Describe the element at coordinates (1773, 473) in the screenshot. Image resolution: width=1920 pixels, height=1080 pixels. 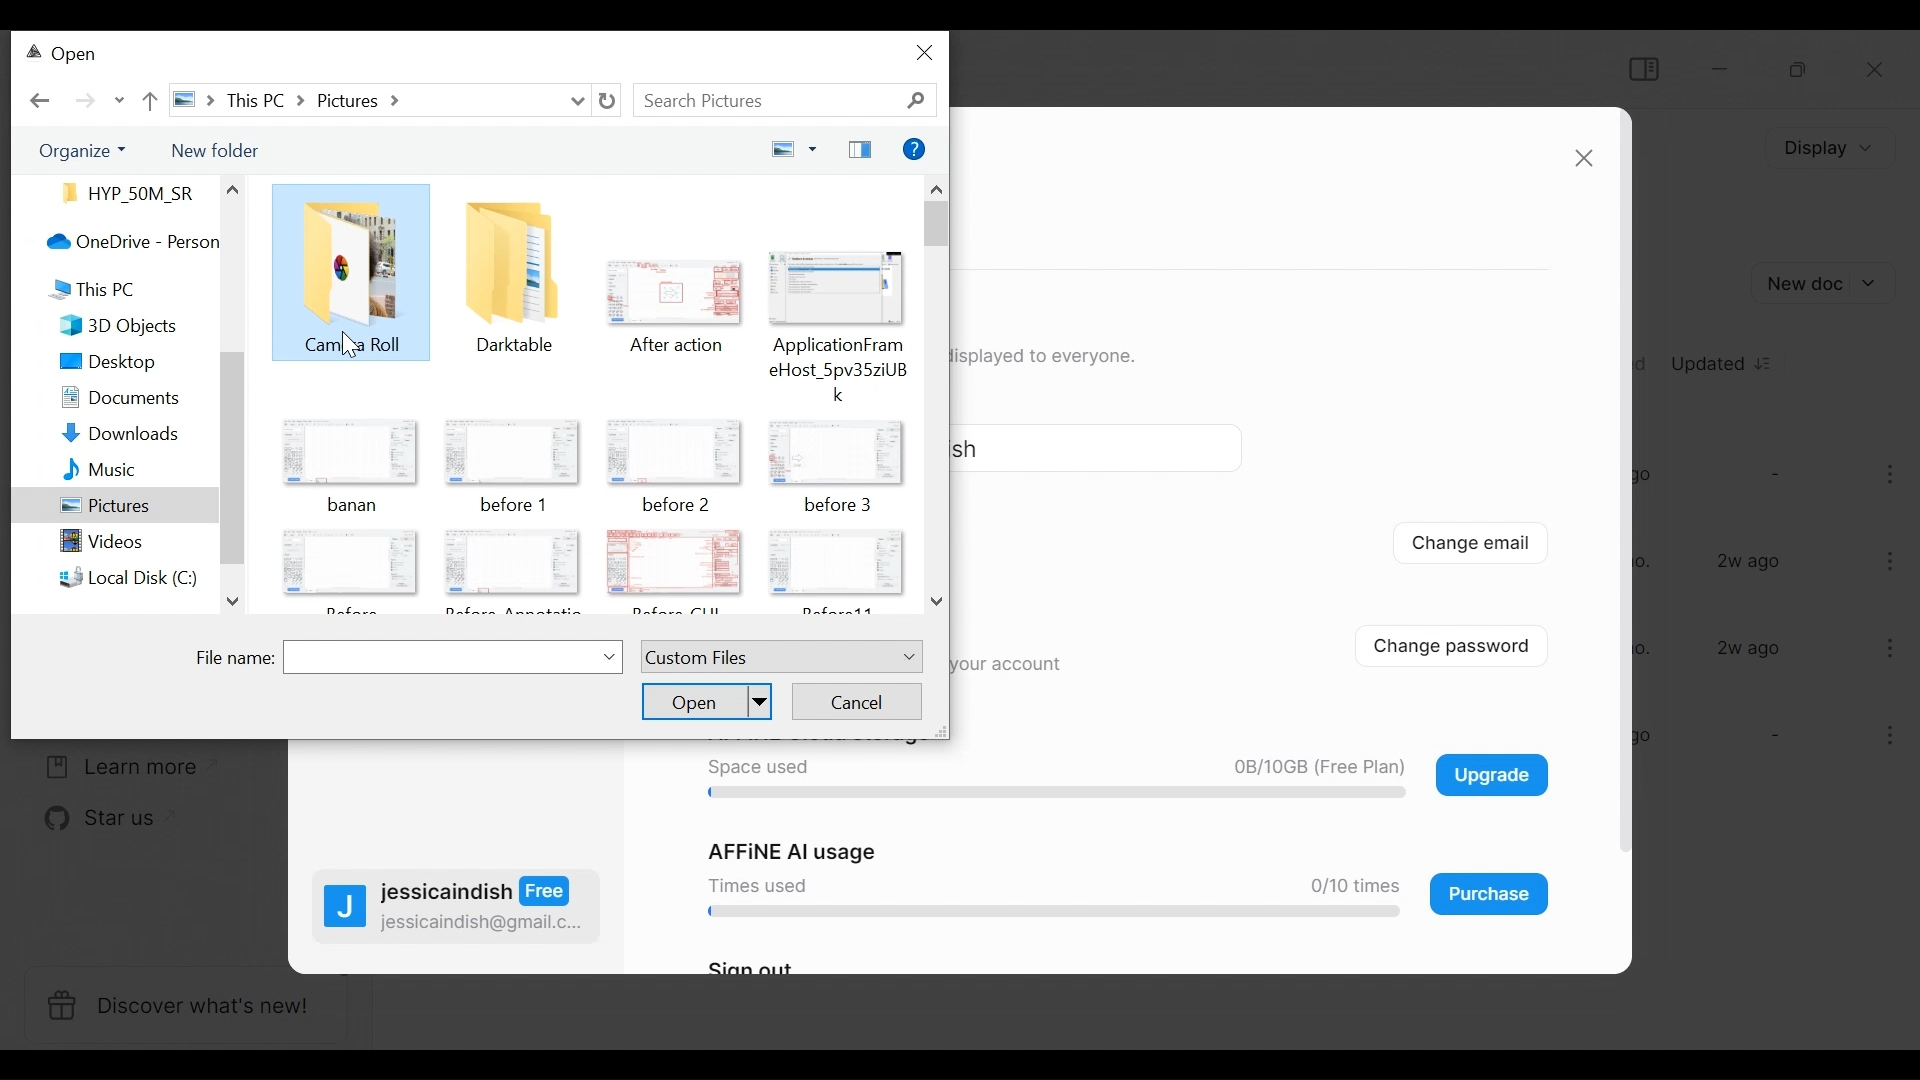
I see `-` at that location.